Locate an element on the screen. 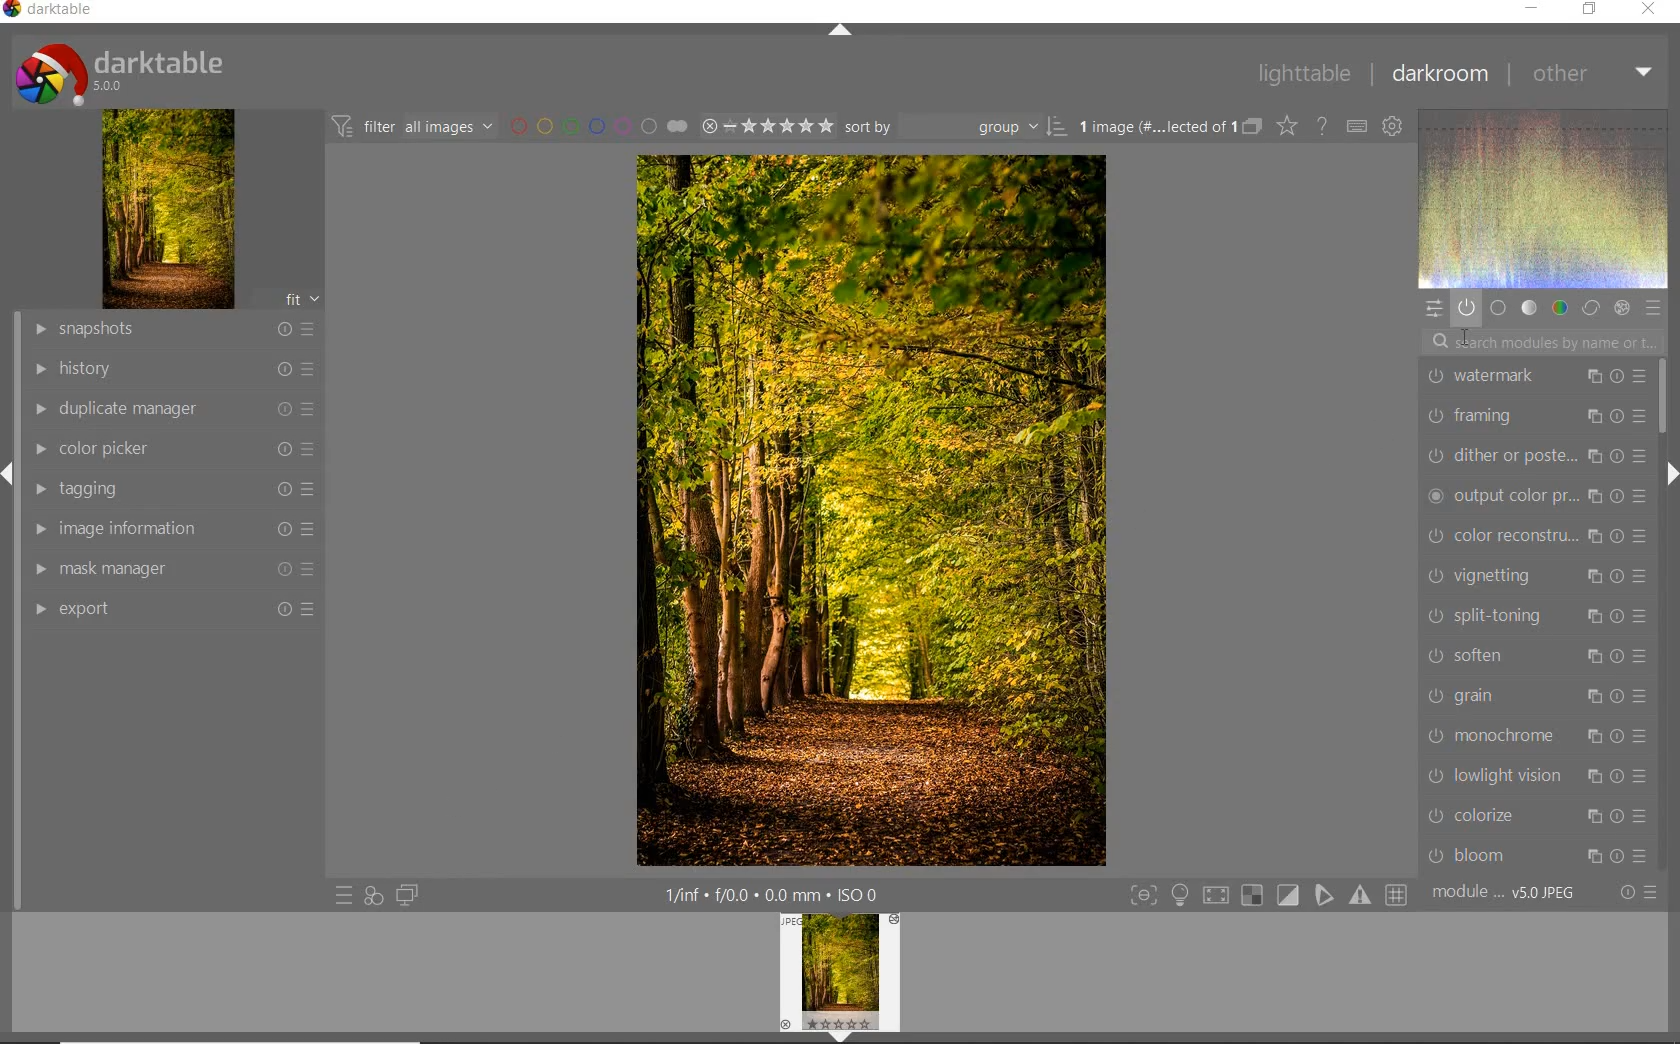  mask manager is located at coordinates (175, 569).